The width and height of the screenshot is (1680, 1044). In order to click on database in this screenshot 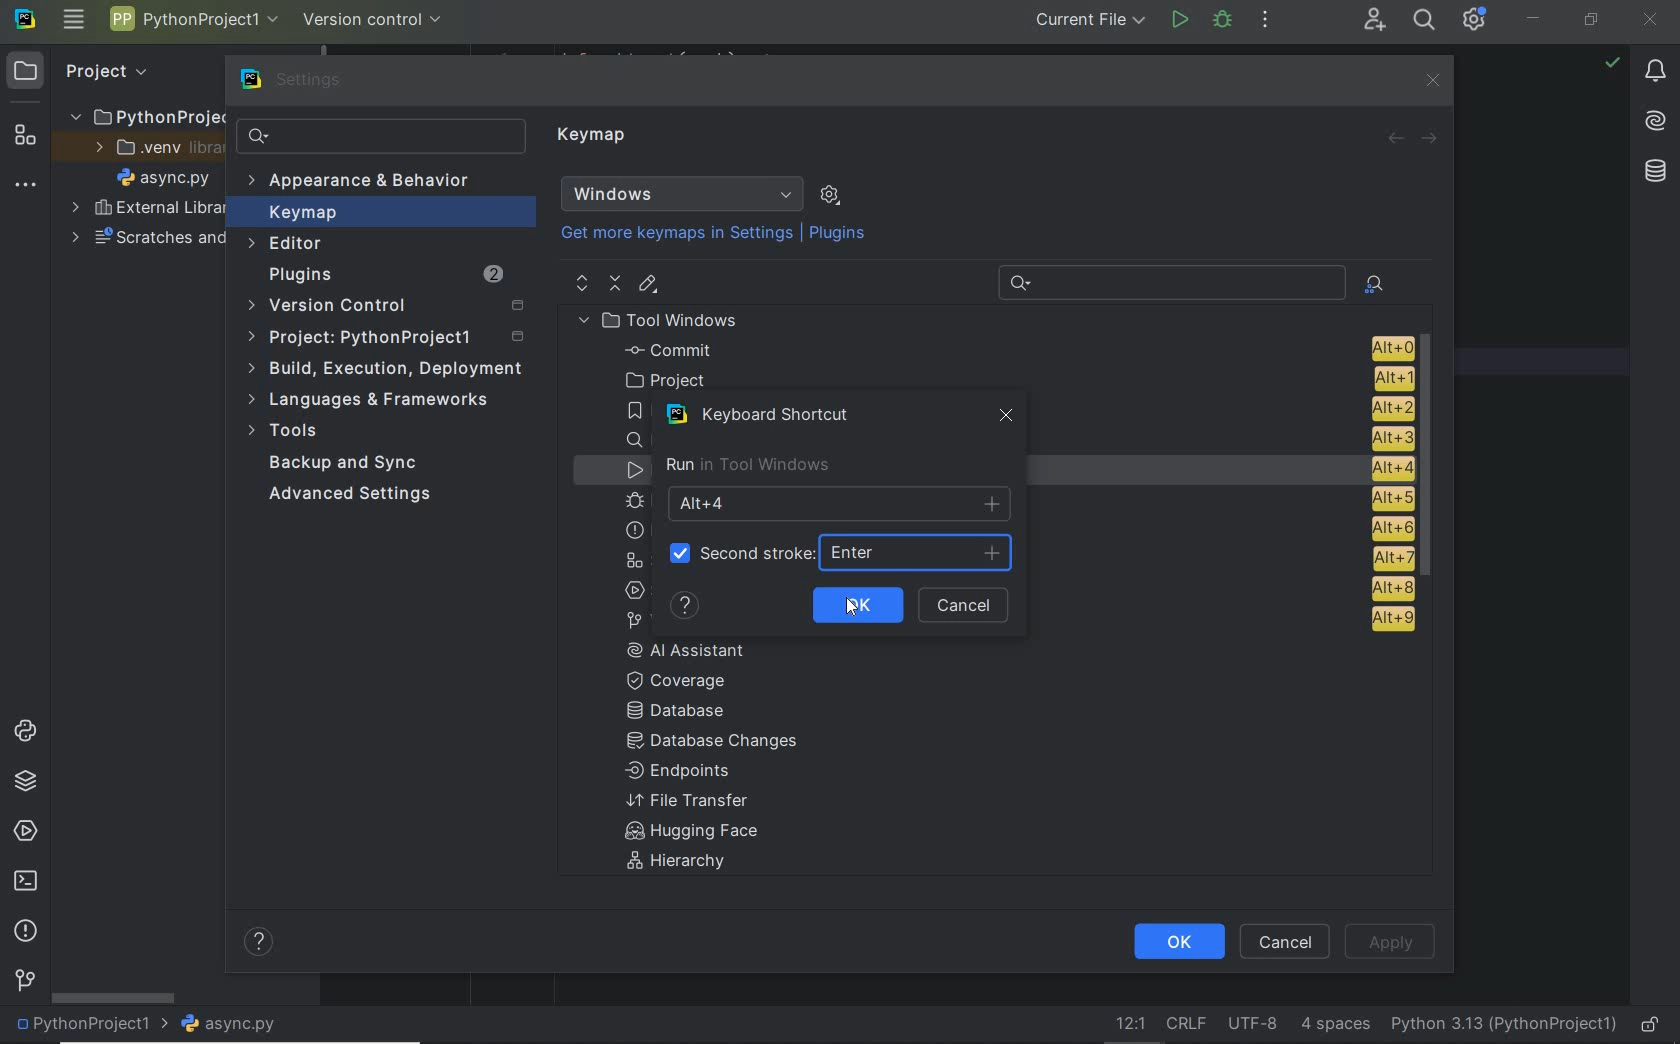, I will do `click(1654, 171)`.